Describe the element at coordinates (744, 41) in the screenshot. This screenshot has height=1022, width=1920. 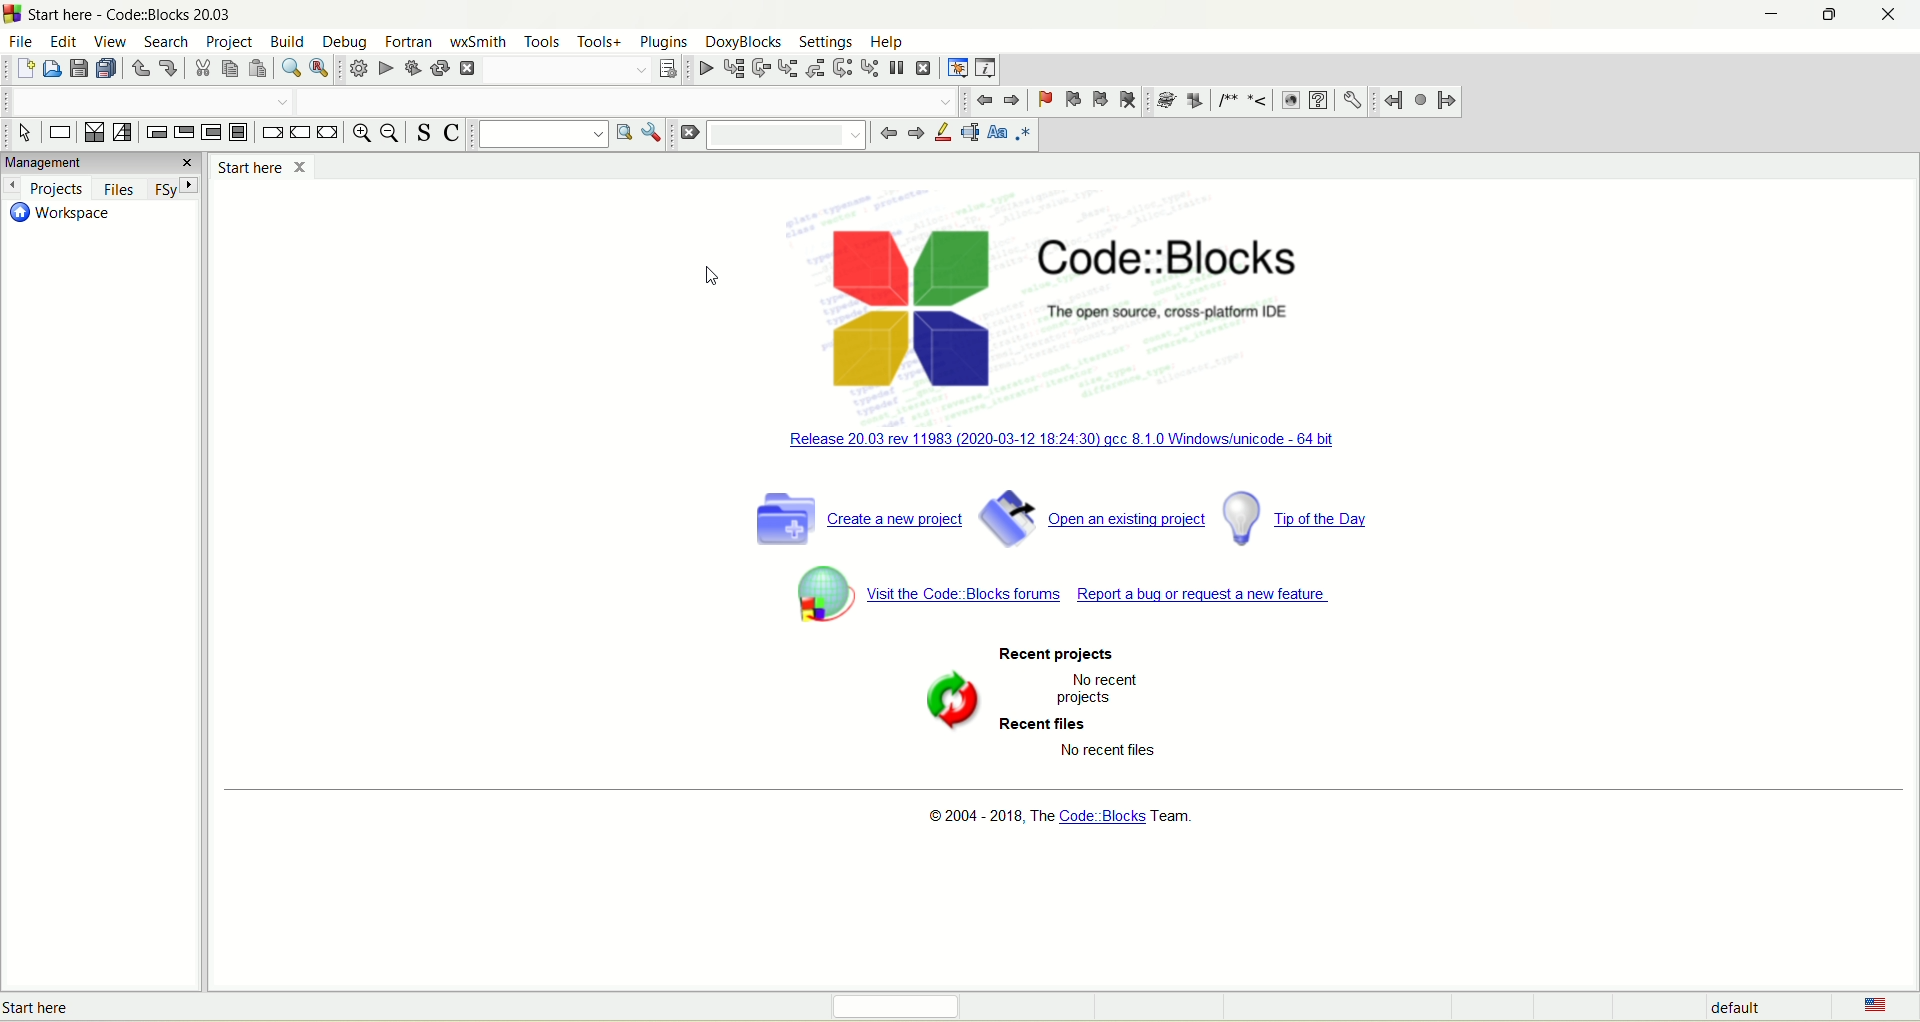
I see `doxyblock` at that location.